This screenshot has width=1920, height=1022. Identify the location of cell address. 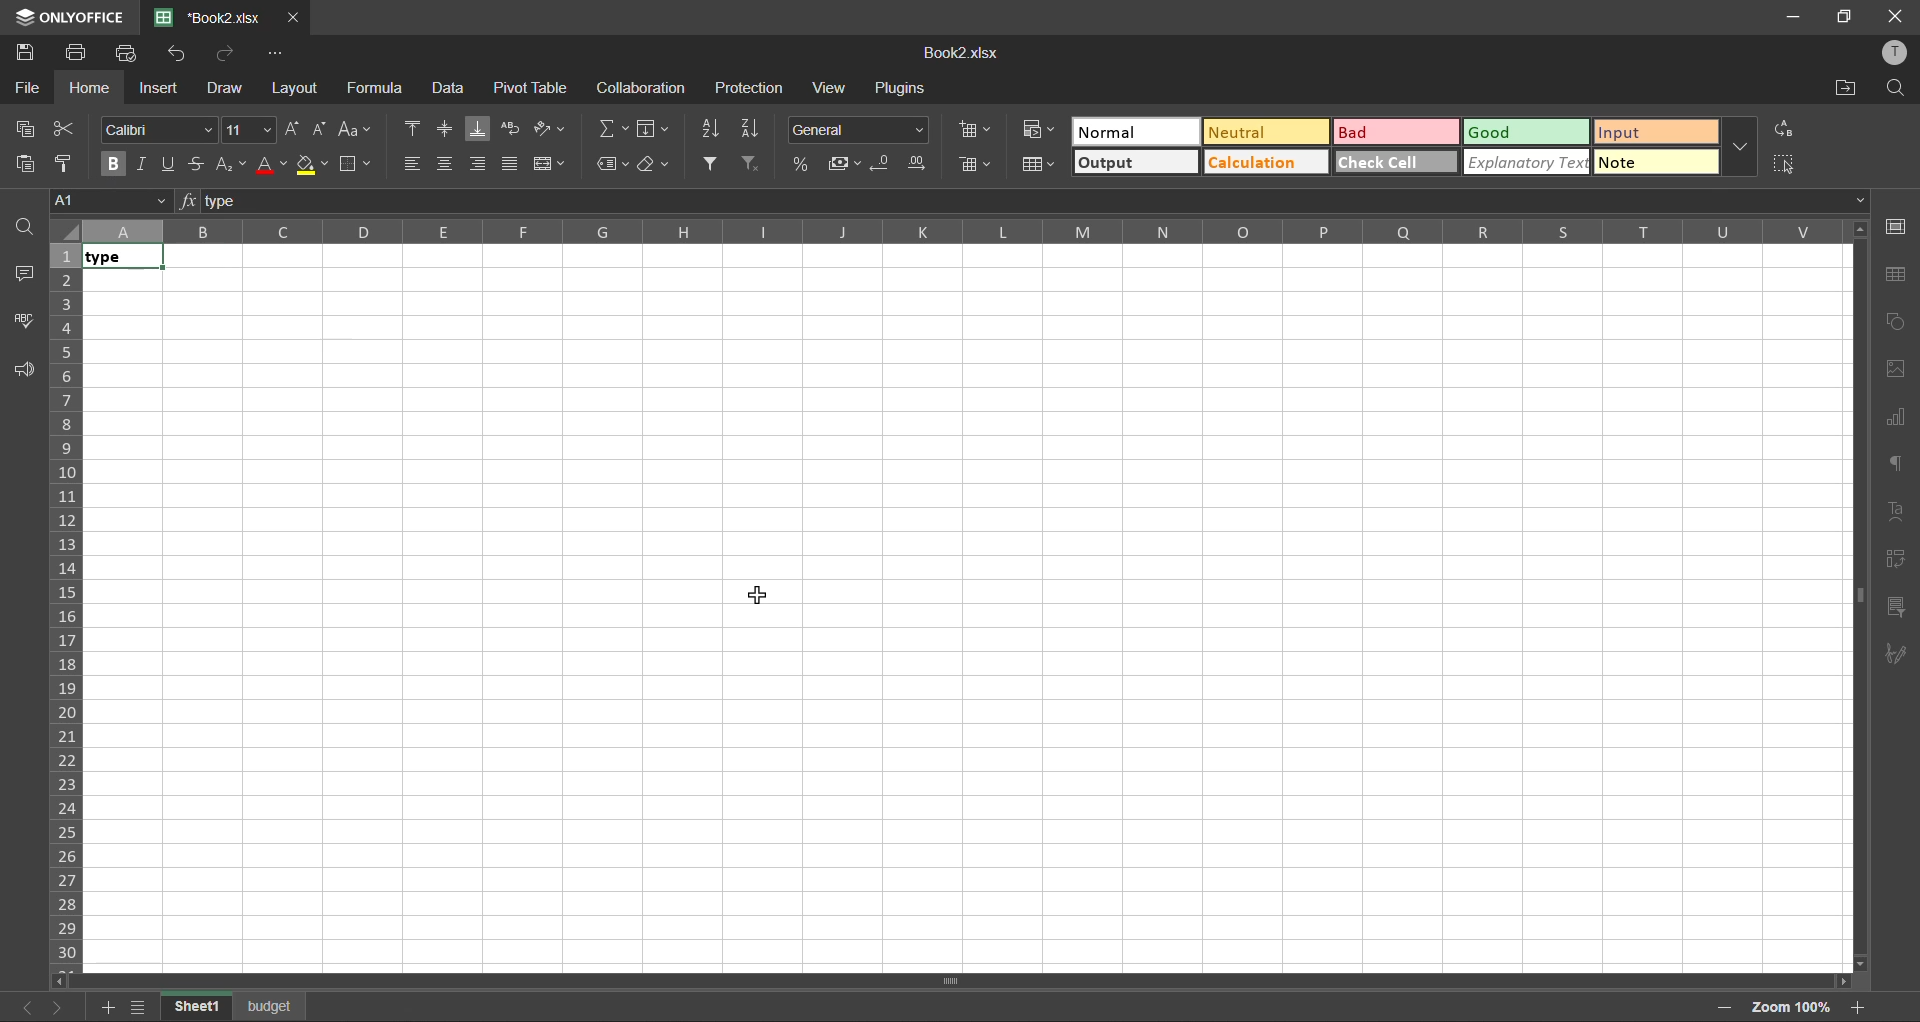
(109, 201).